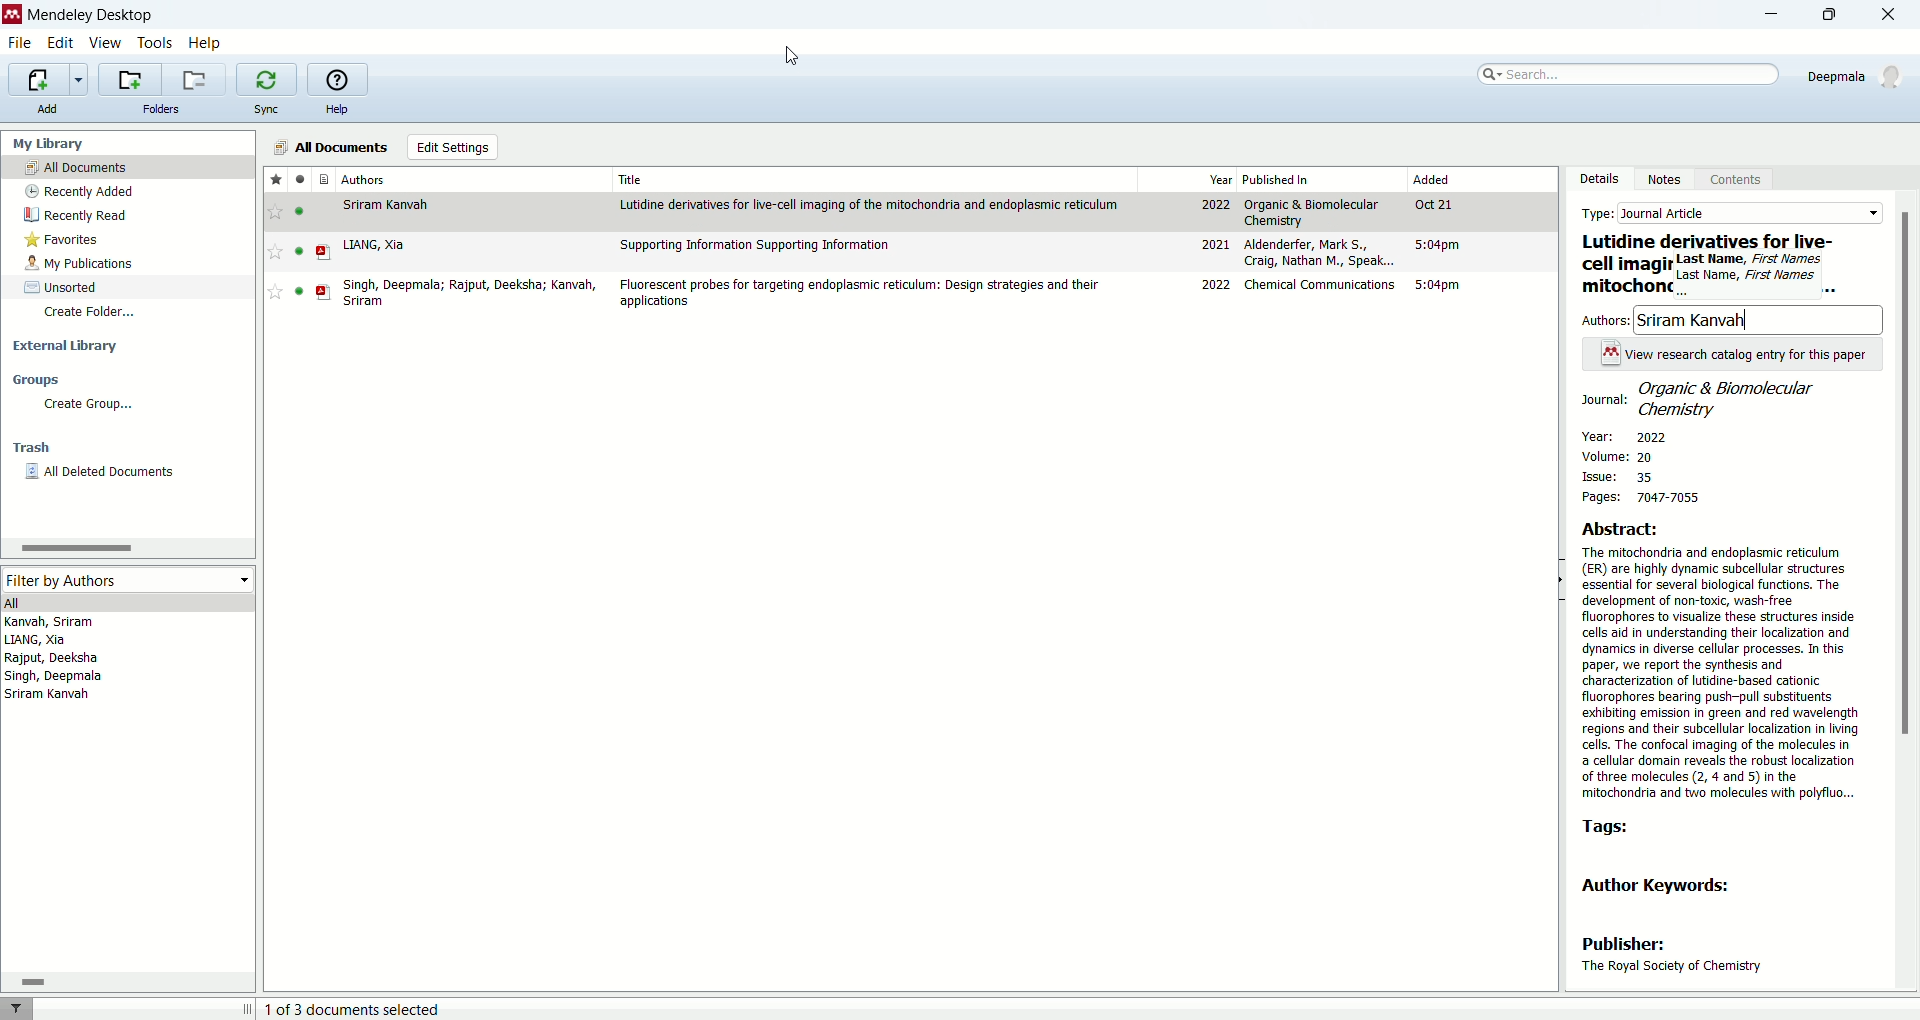 The height and width of the screenshot is (1020, 1920). What do you see at coordinates (1860, 74) in the screenshot?
I see `account` at bounding box center [1860, 74].